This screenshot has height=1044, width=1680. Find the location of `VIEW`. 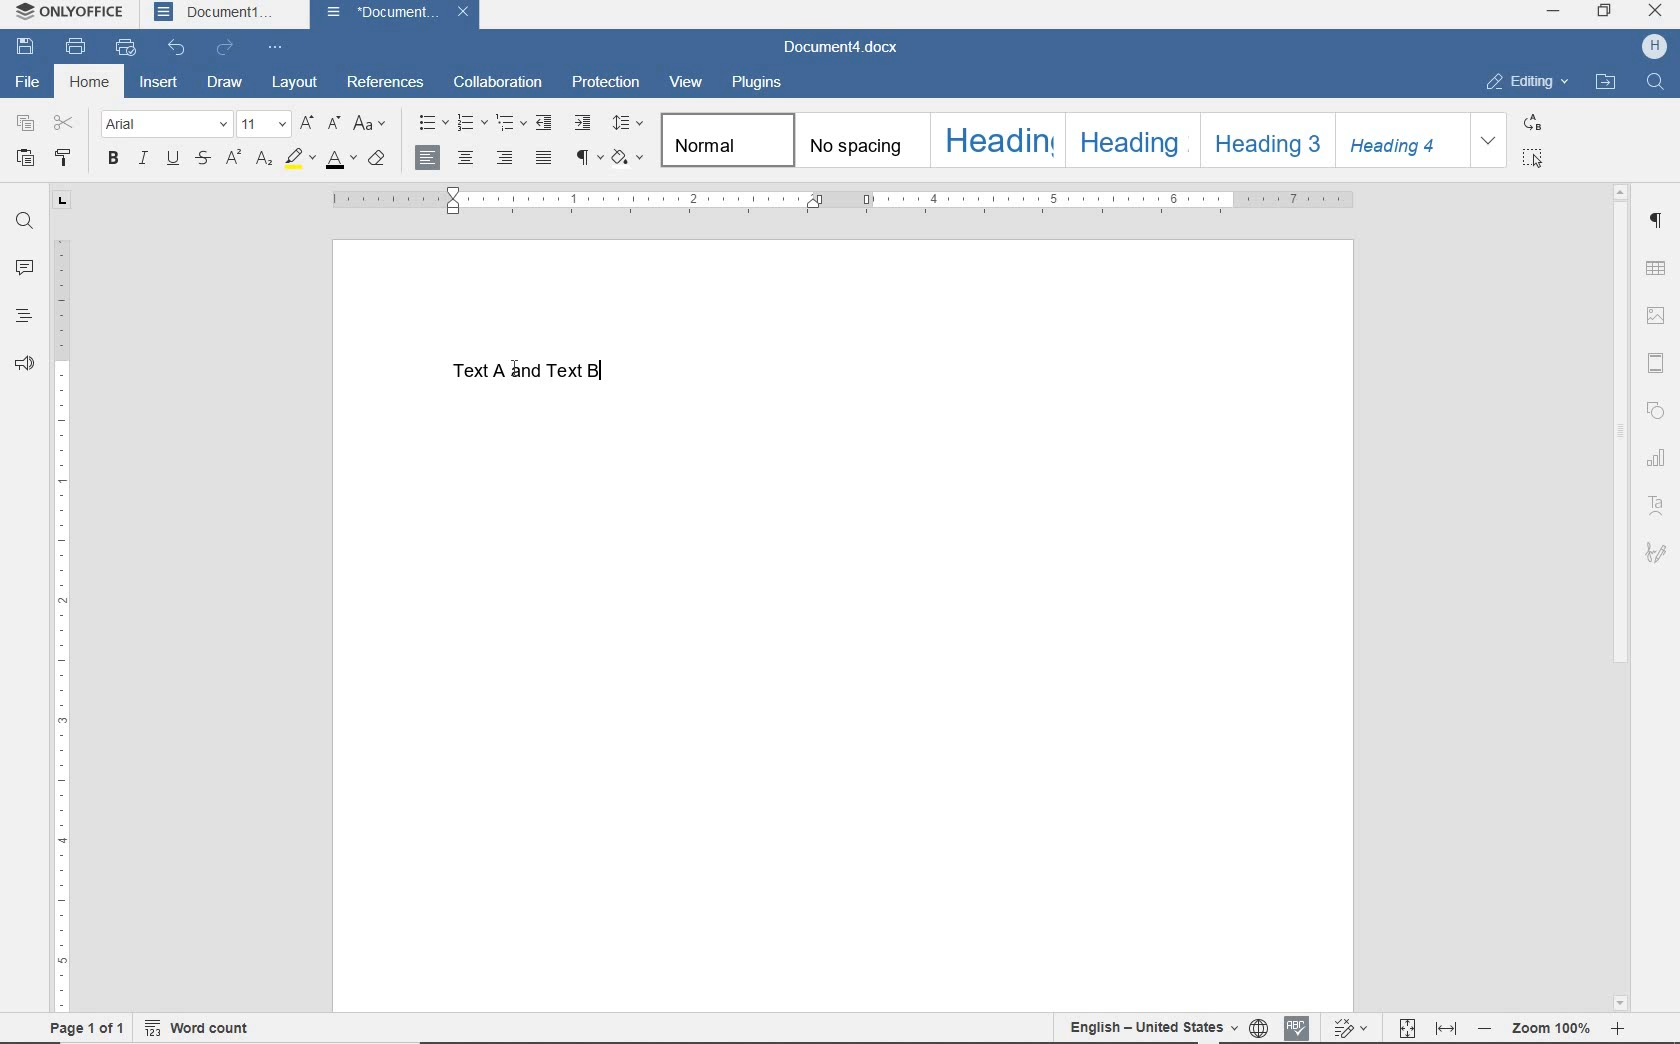

VIEW is located at coordinates (688, 83).